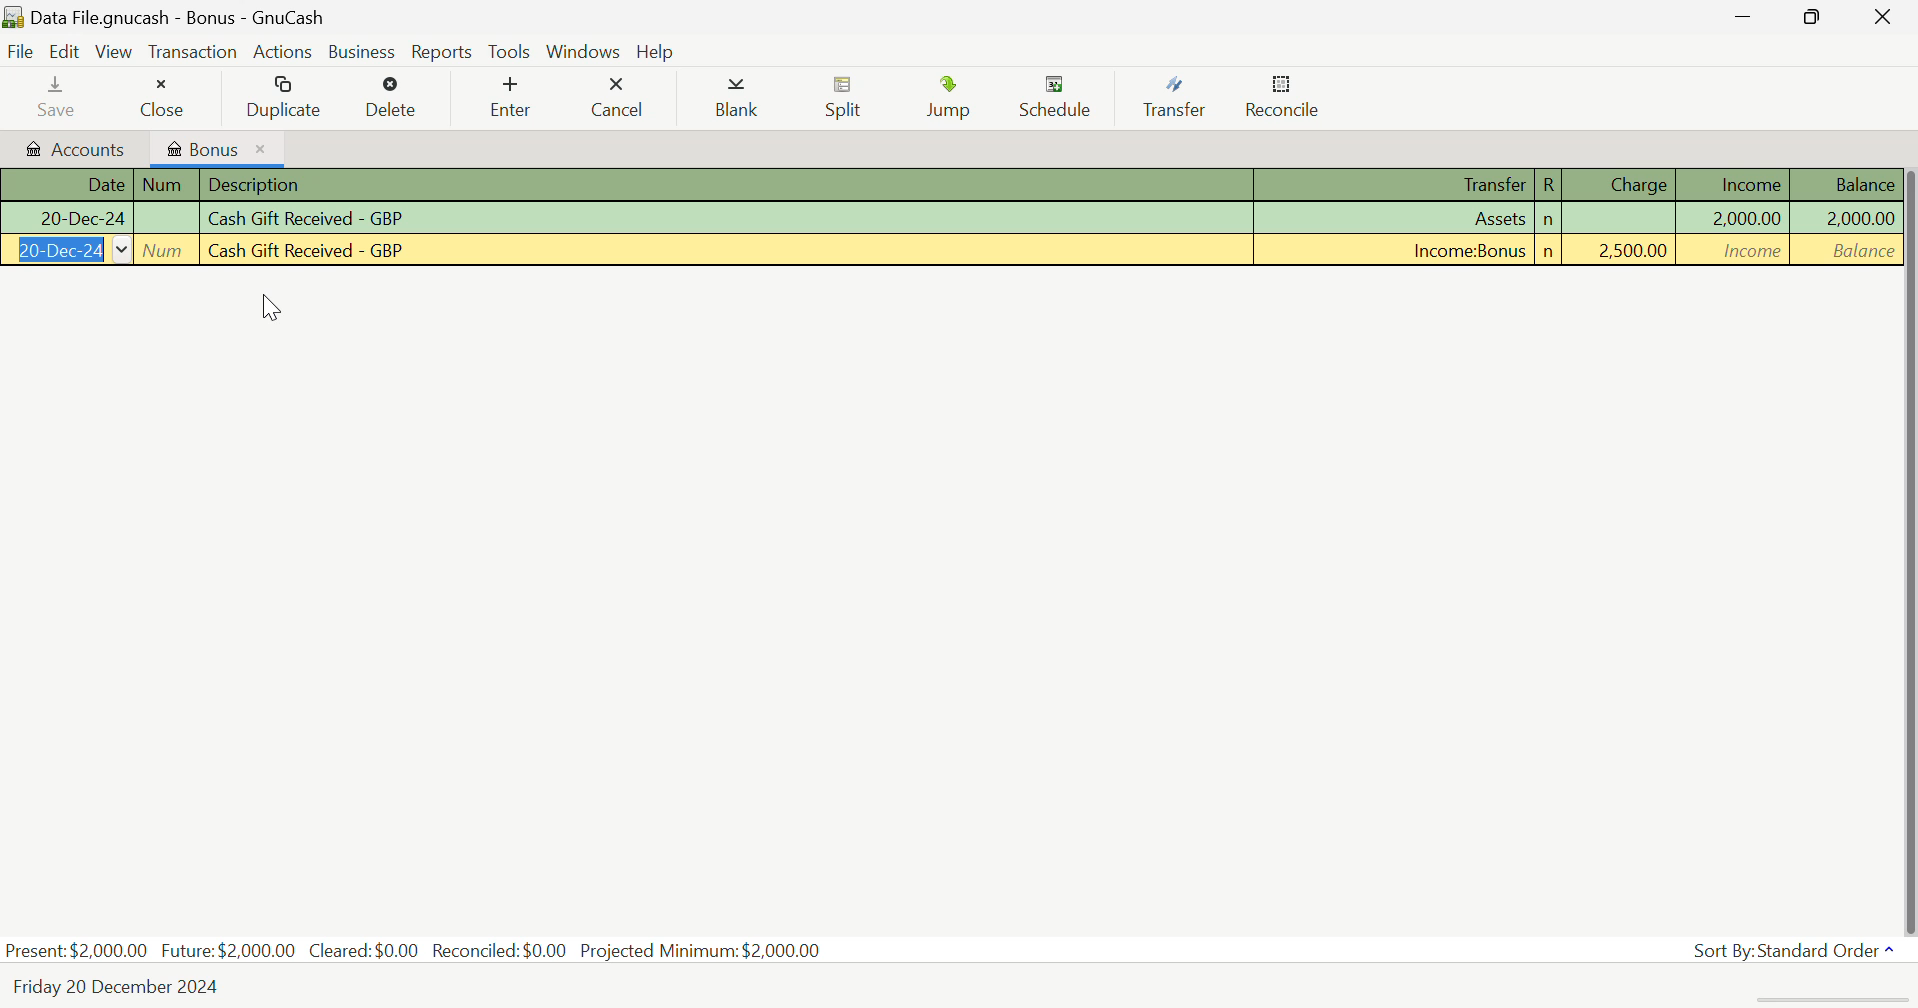  Describe the element at coordinates (438, 50) in the screenshot. I see `Reports` at that location.